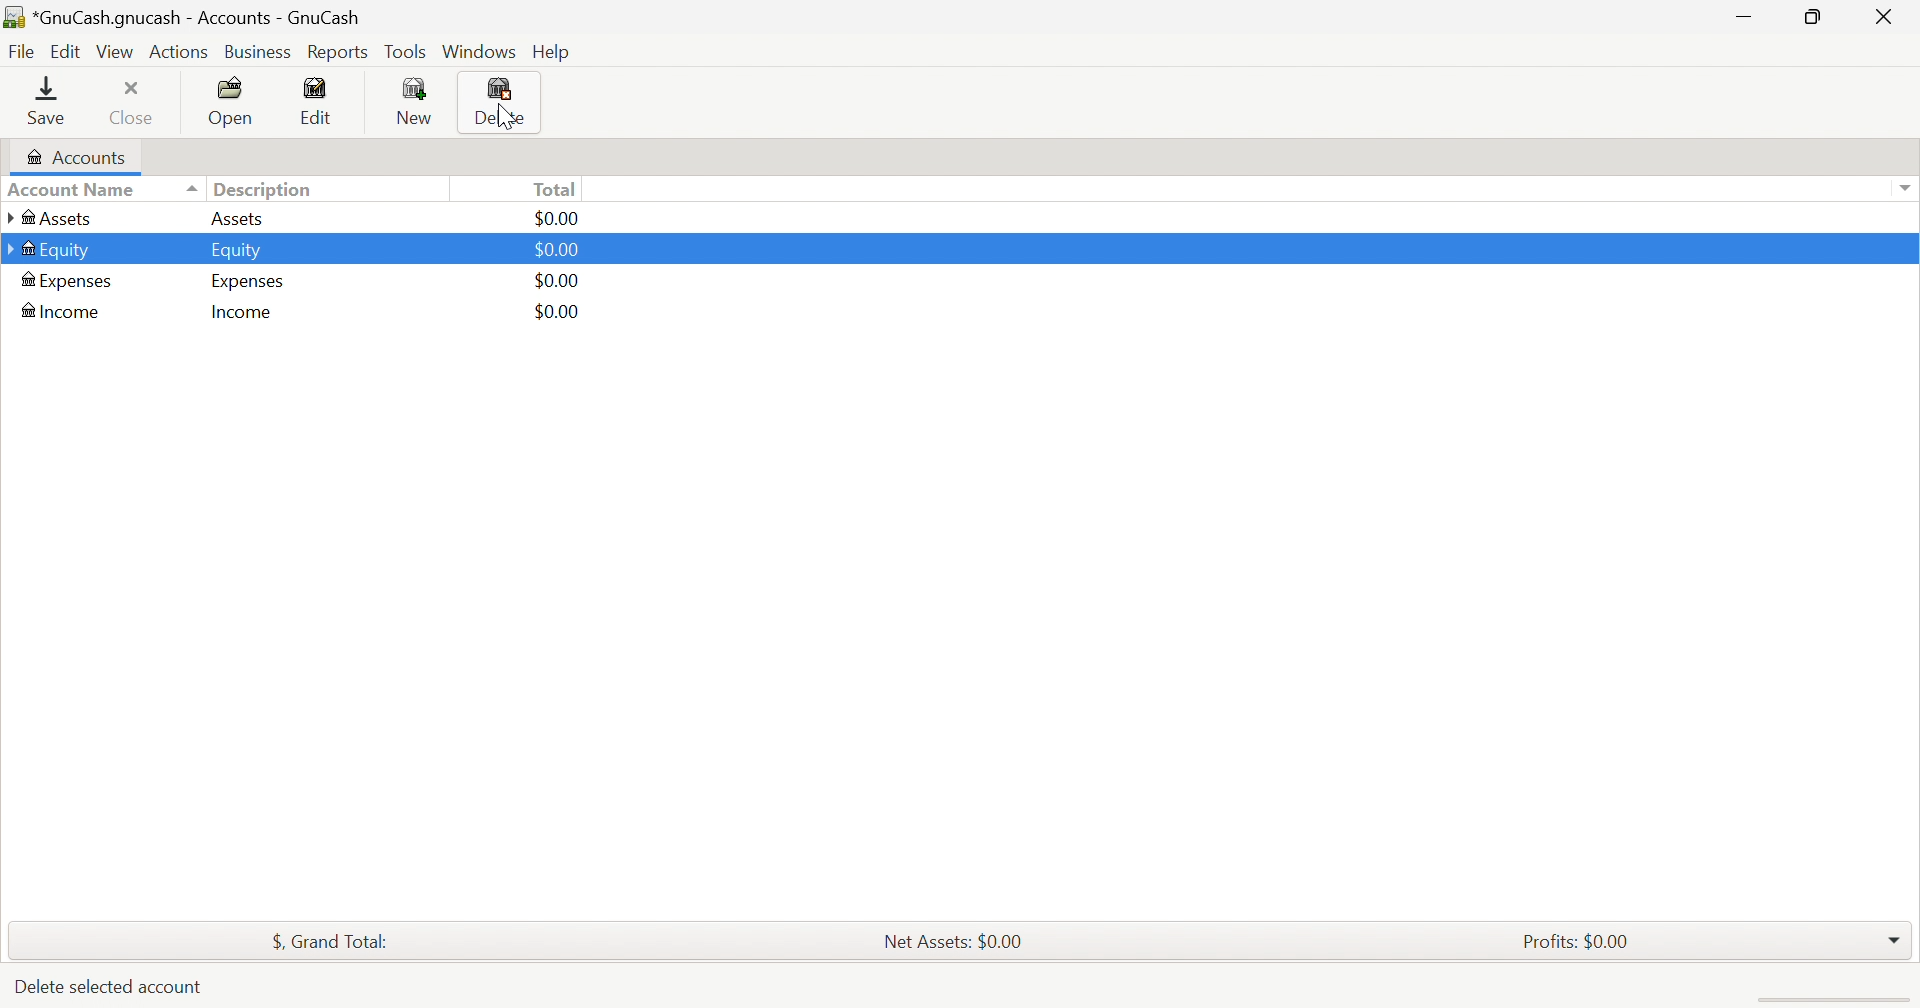  What do you see at coordinates (1894, 935) in the screenshot?
I see `Drop Down` at bounding box center [1894, 935].